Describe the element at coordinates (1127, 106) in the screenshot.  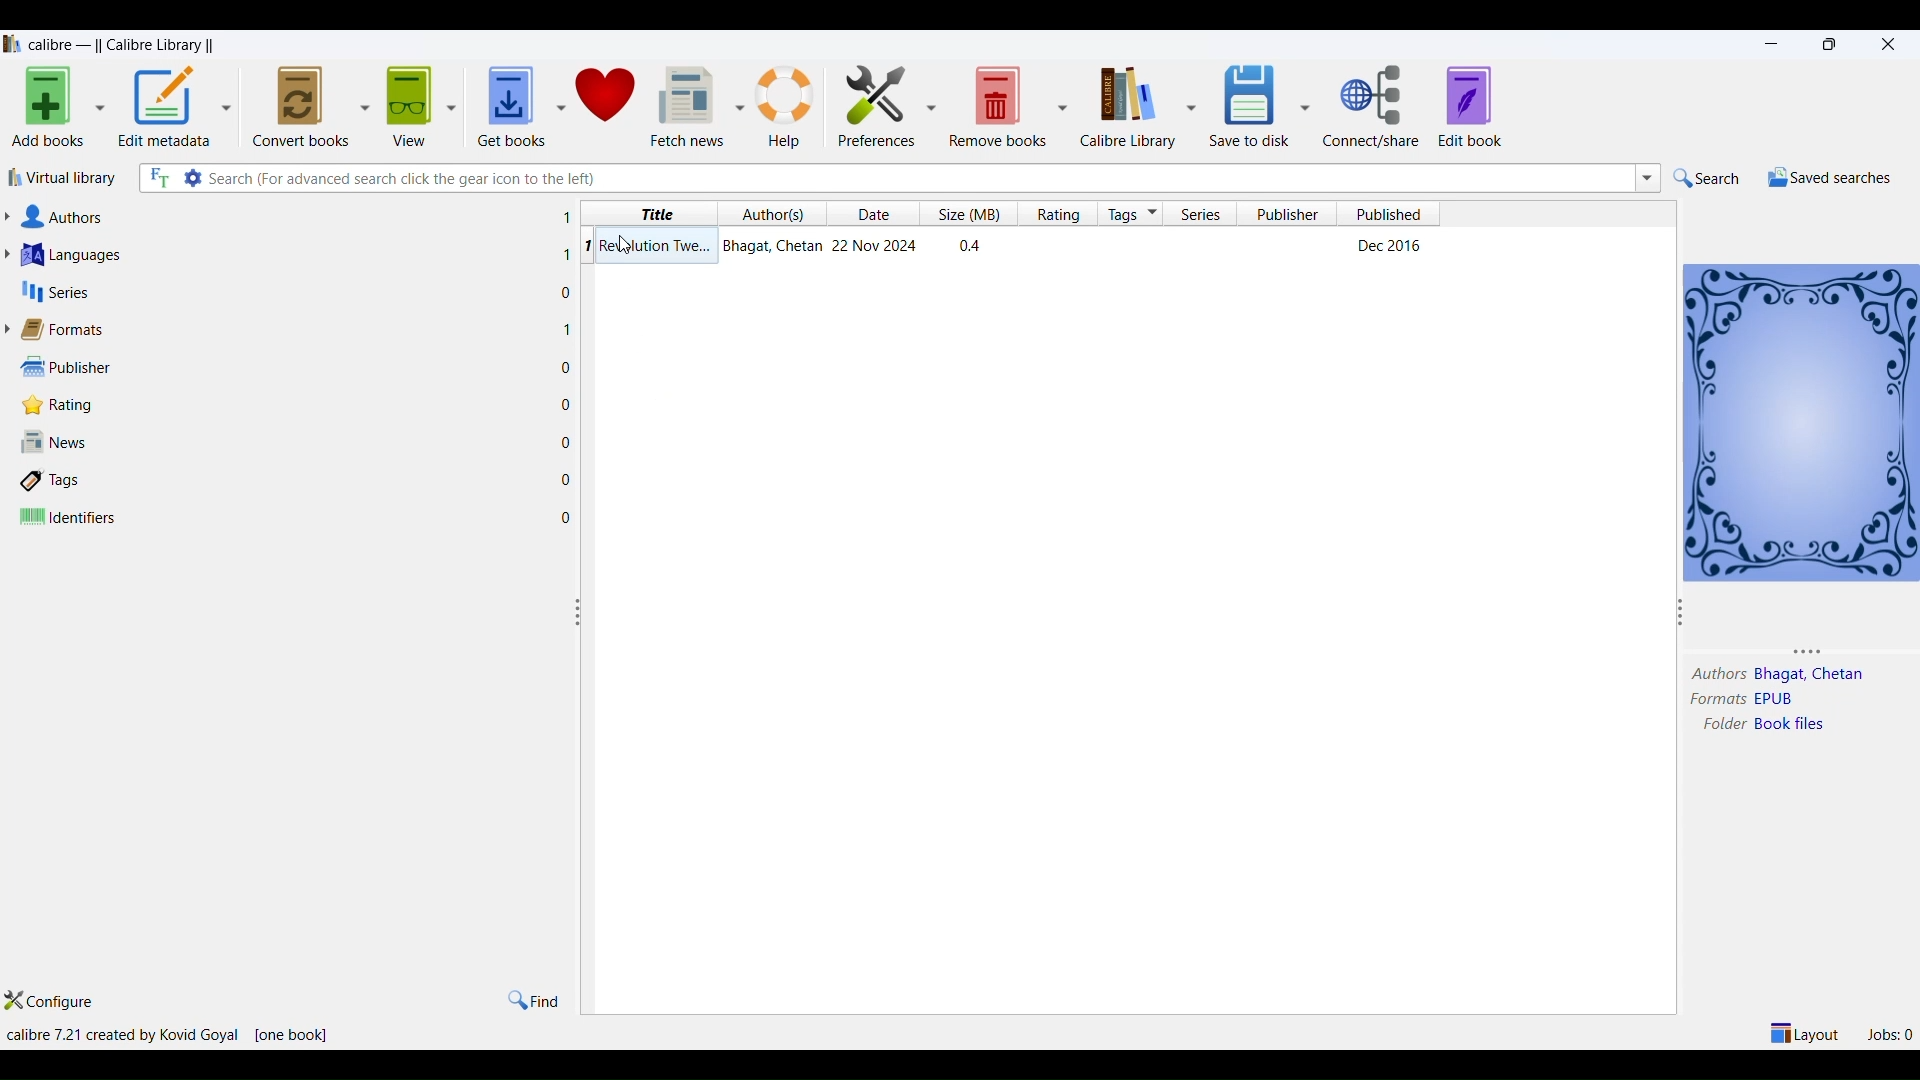
I see `calibre library` at that location.